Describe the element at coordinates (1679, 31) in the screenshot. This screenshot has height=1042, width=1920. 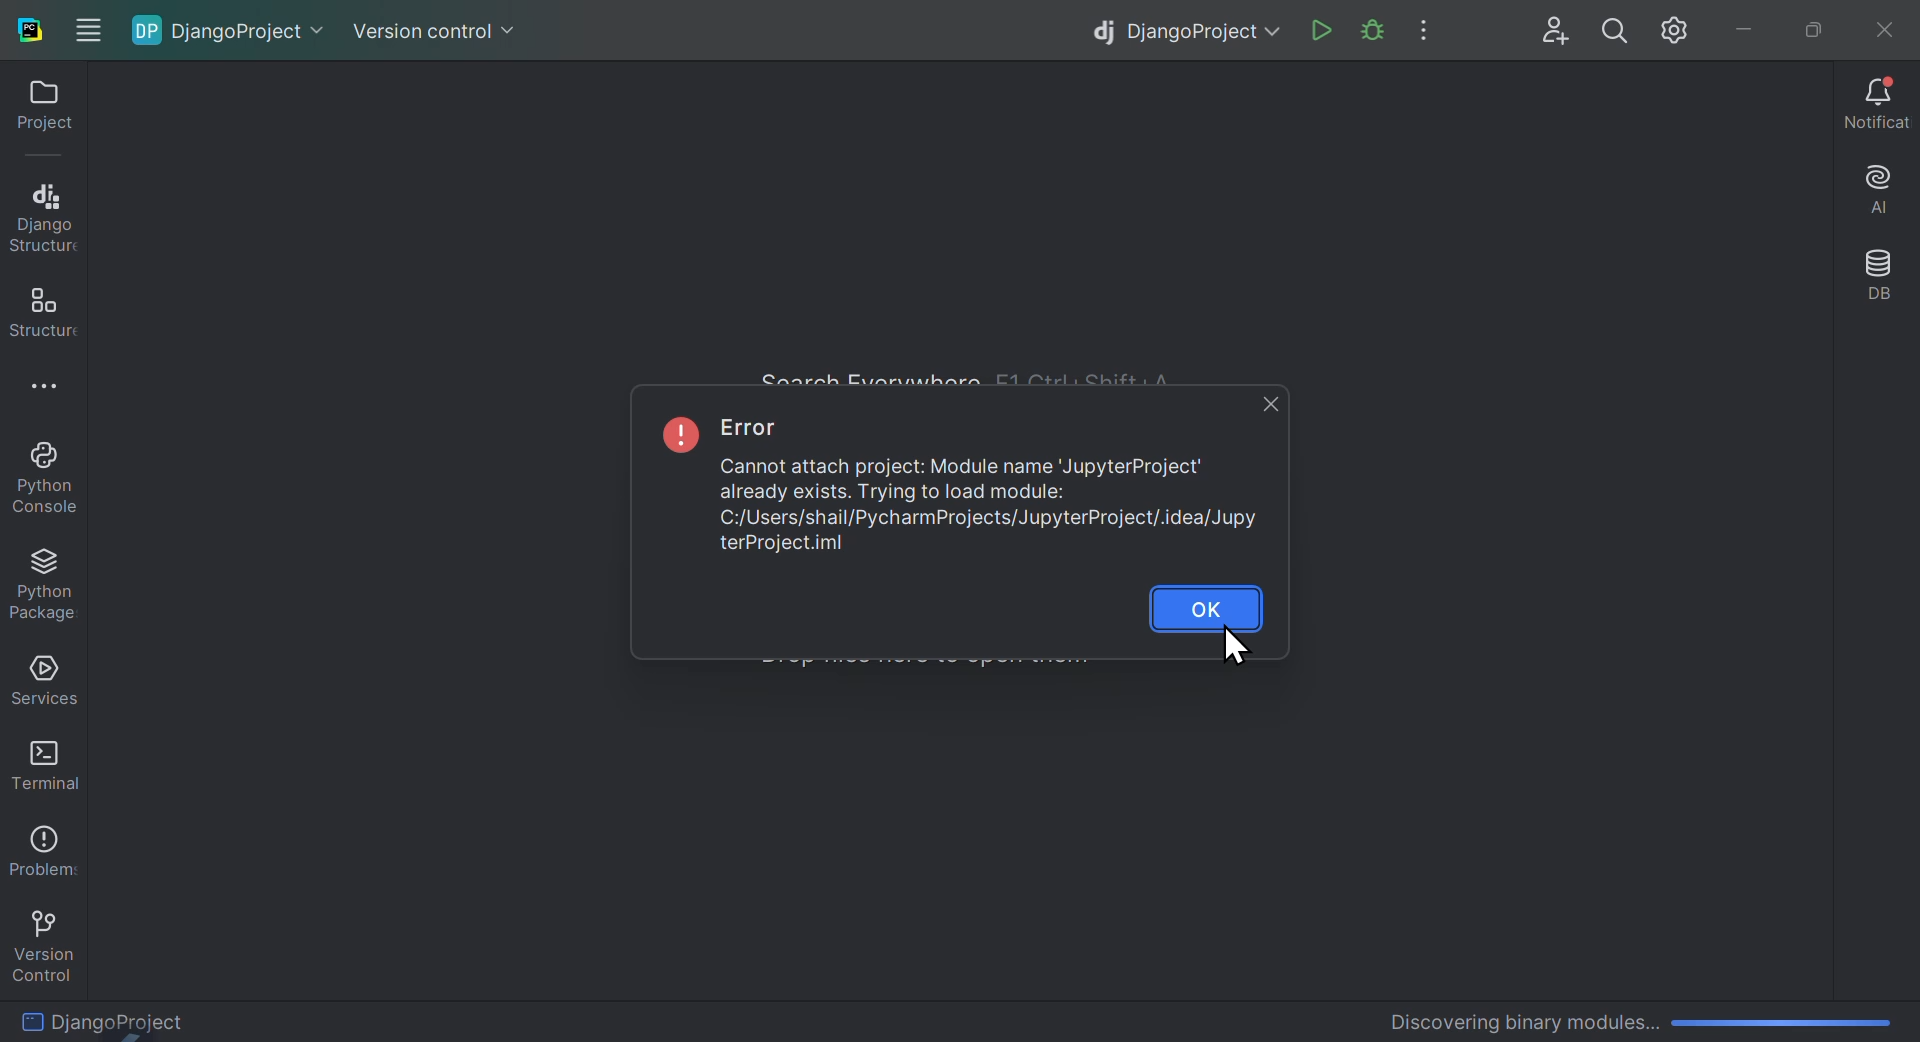
I see `Settings` at that location.